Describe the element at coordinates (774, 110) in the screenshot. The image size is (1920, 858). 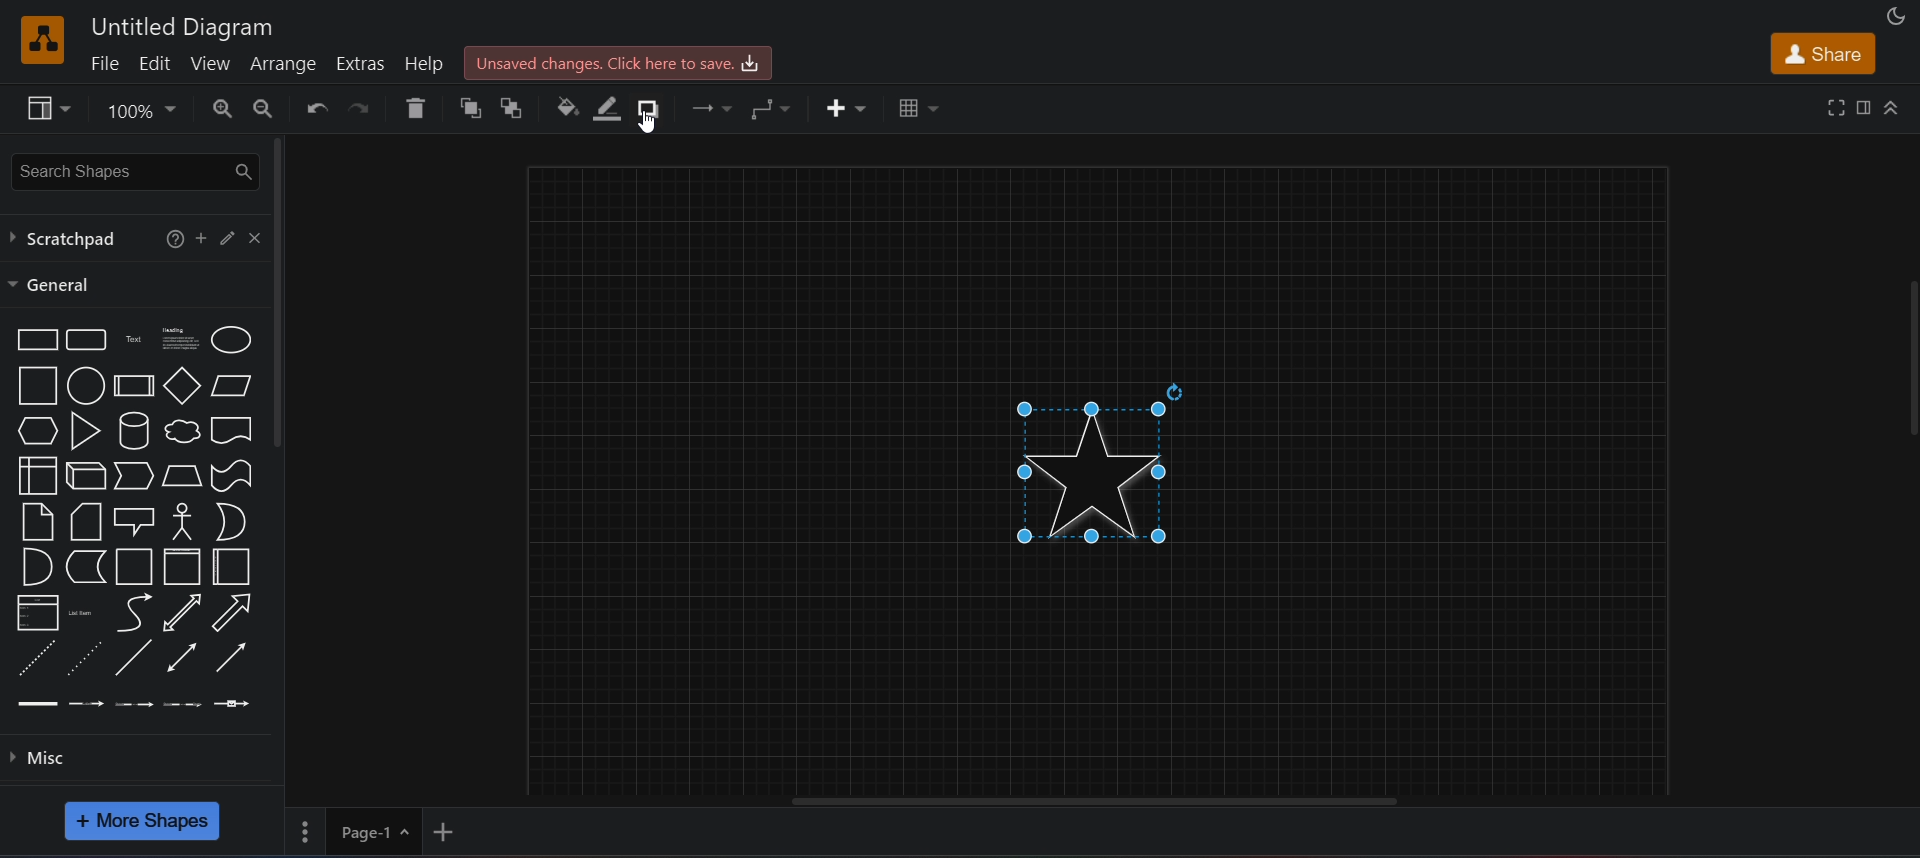
I see `waypoints` at that location.